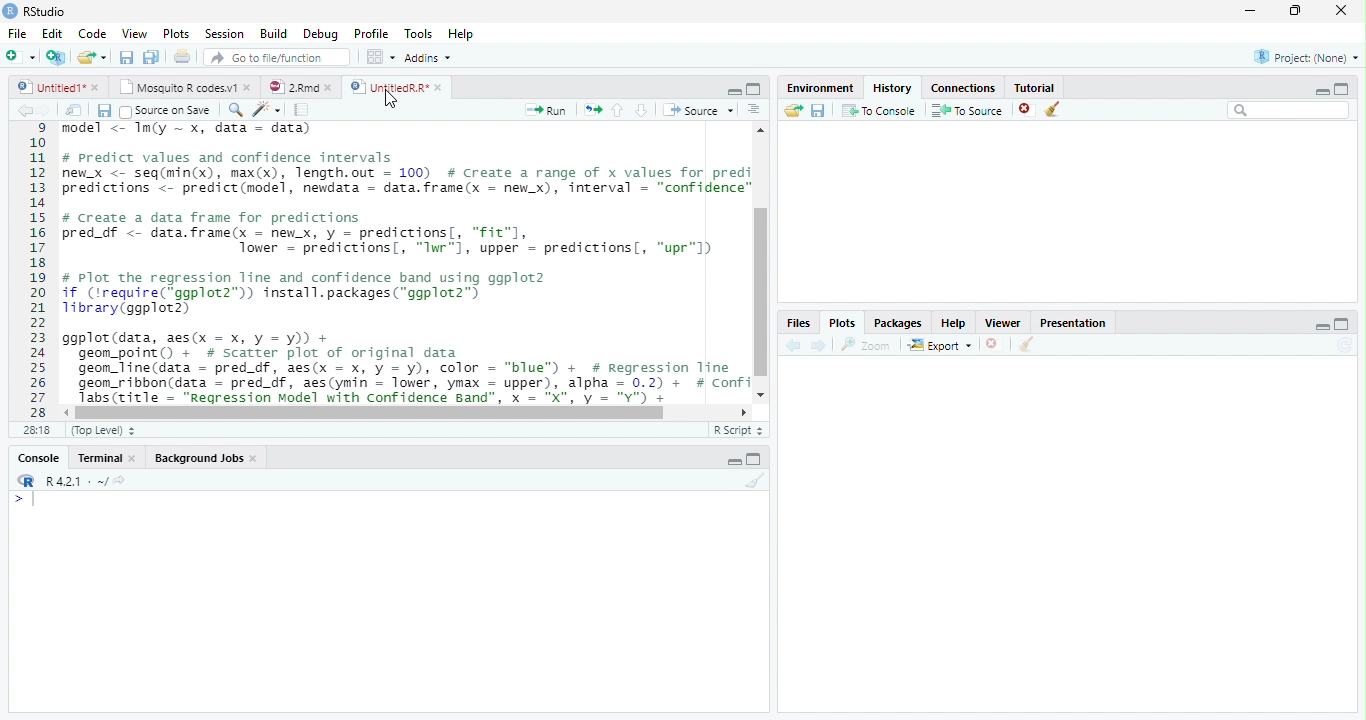  Describe the element at coordinates (93, 34) in the screenshot. I see `Code` at that location.